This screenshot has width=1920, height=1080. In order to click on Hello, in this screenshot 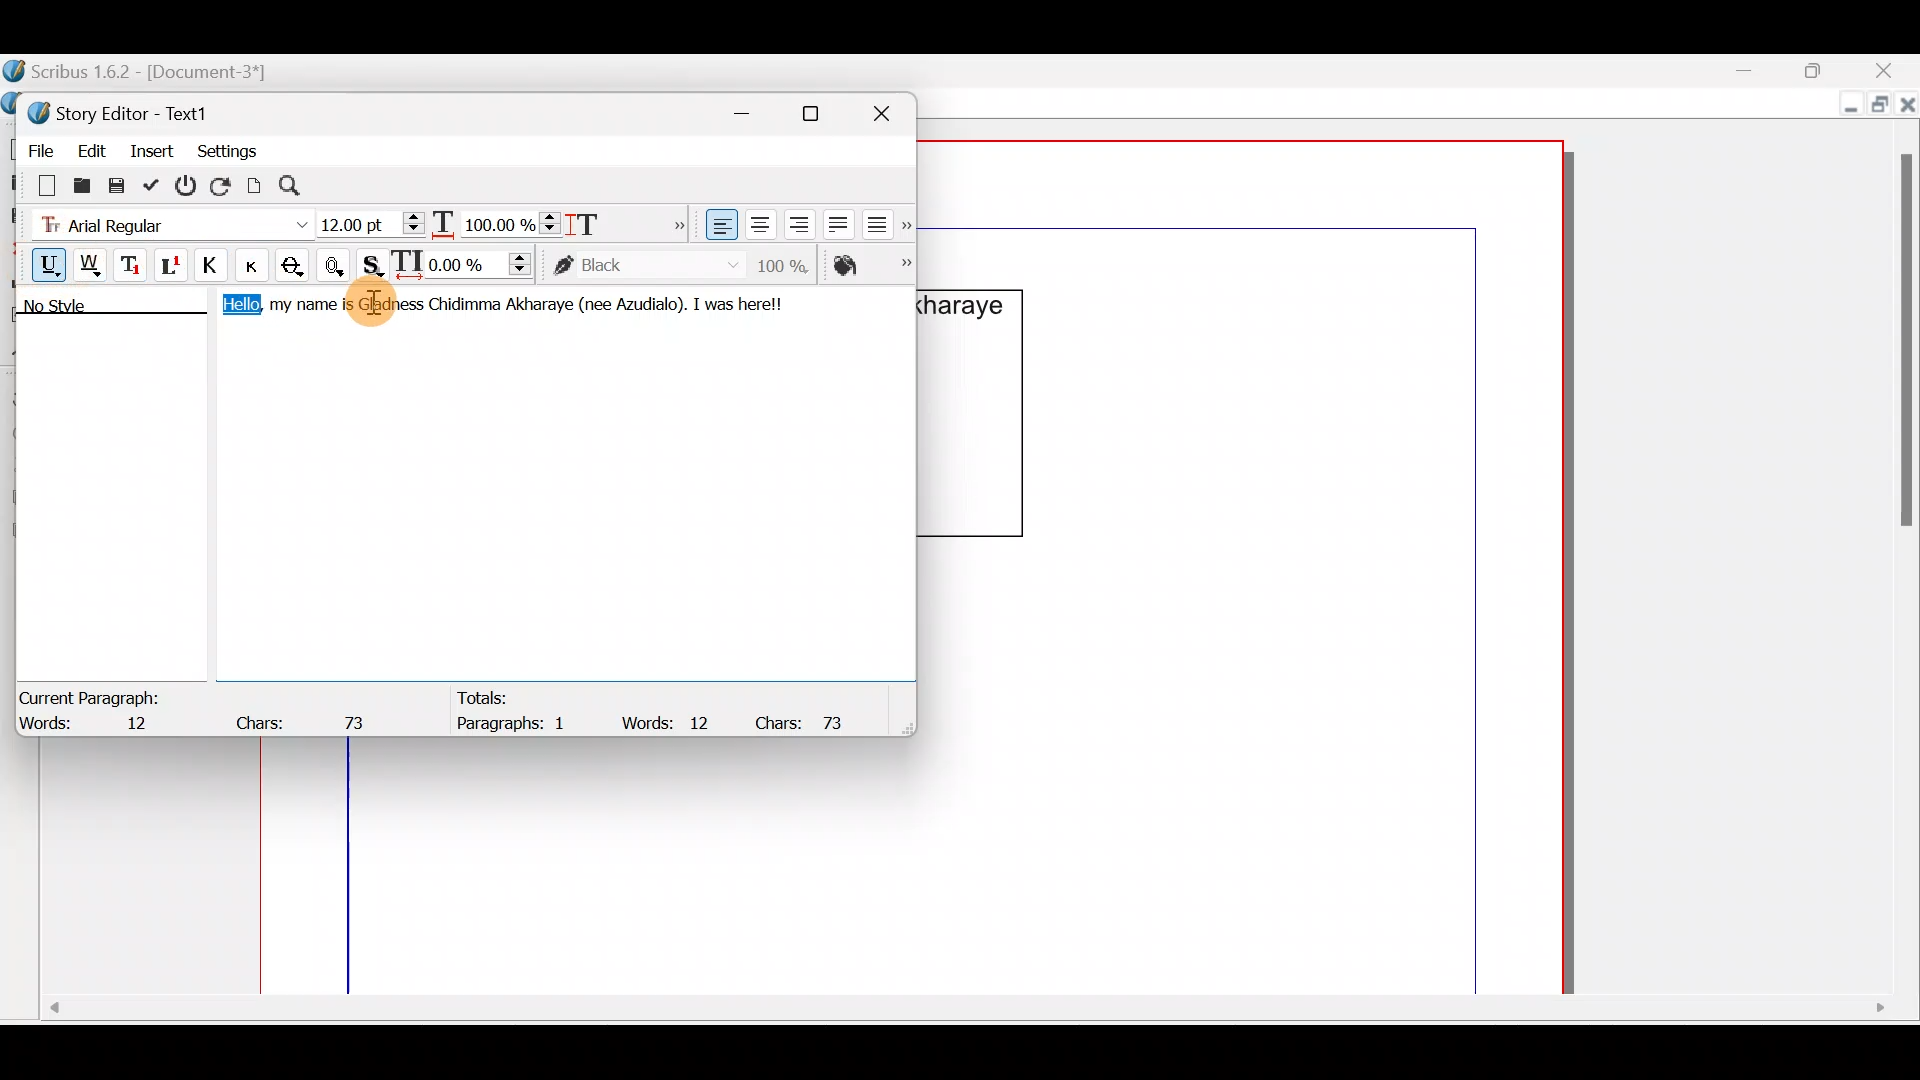, I will do `click(236, 308)`.